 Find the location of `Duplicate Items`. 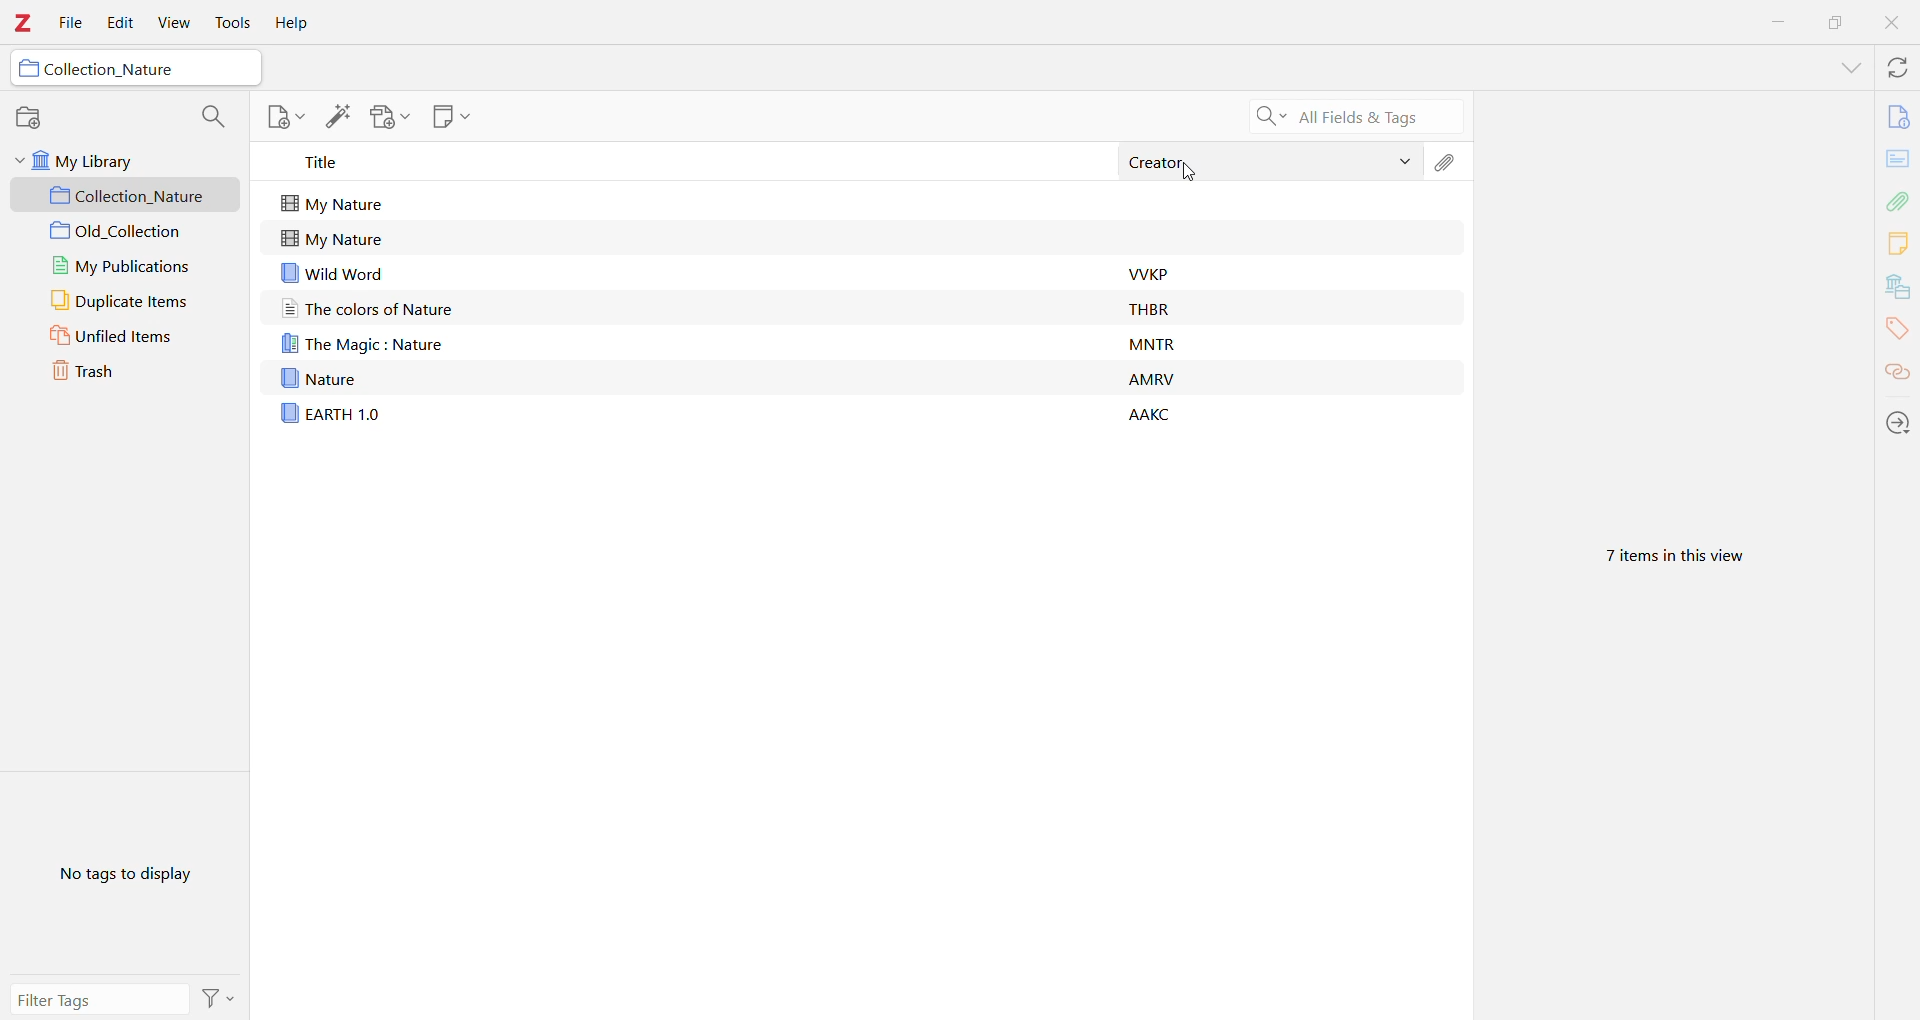

Duplicate Items is located at coordinates (133, 299).